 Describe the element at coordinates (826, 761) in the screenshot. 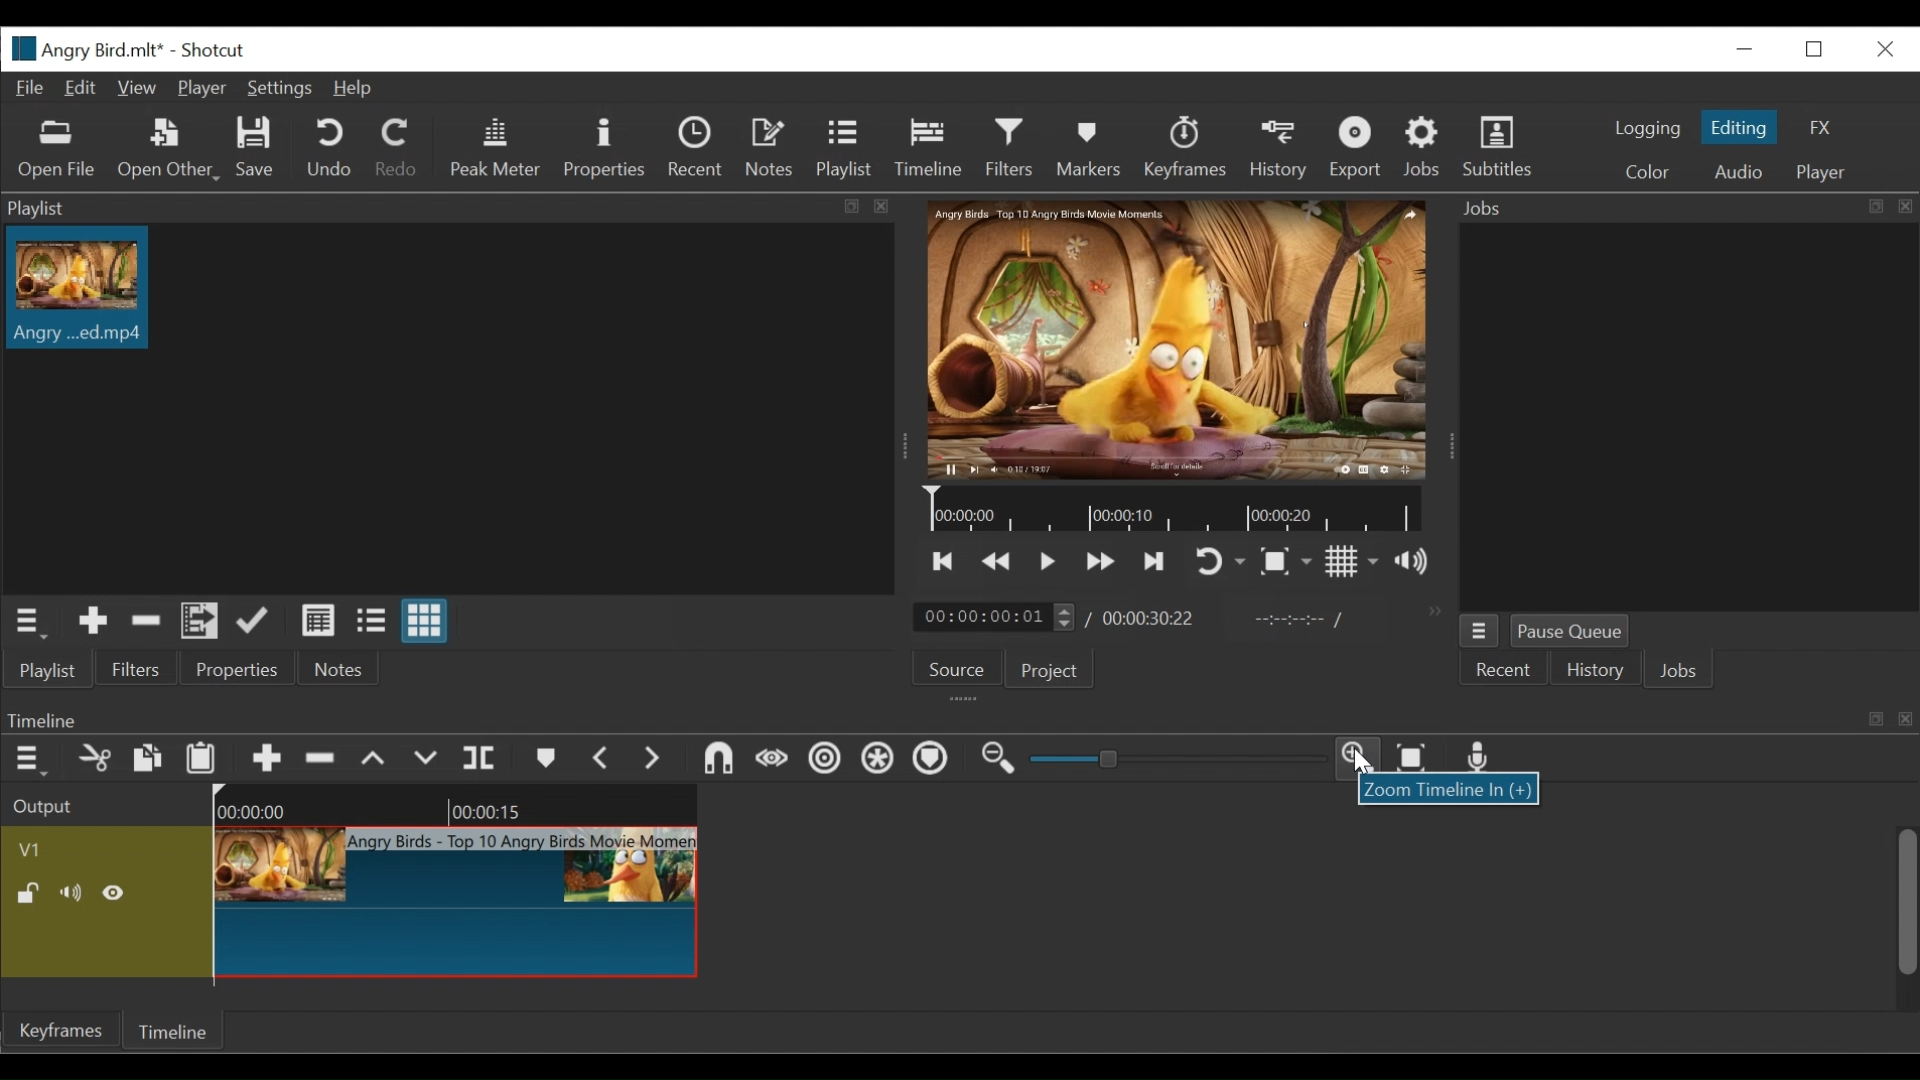

I see `Ripple` at that location.